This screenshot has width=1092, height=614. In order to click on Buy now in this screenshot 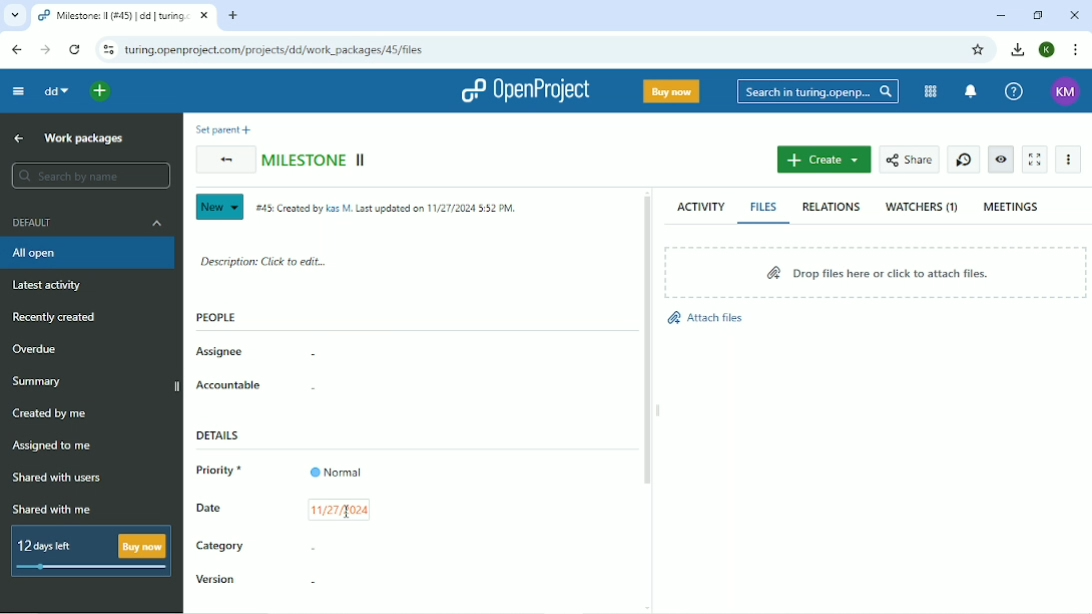, I will do `click(671, 90)`.